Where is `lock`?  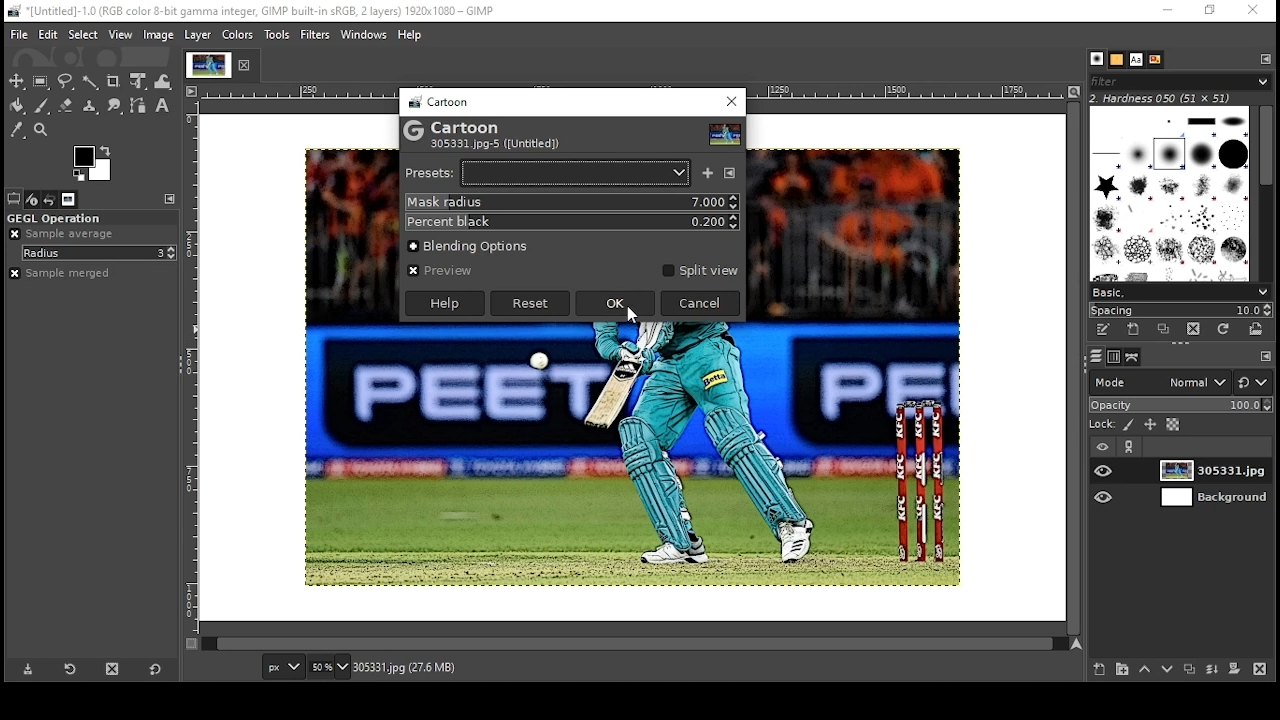
lock is located at coordinates (1103, 424).